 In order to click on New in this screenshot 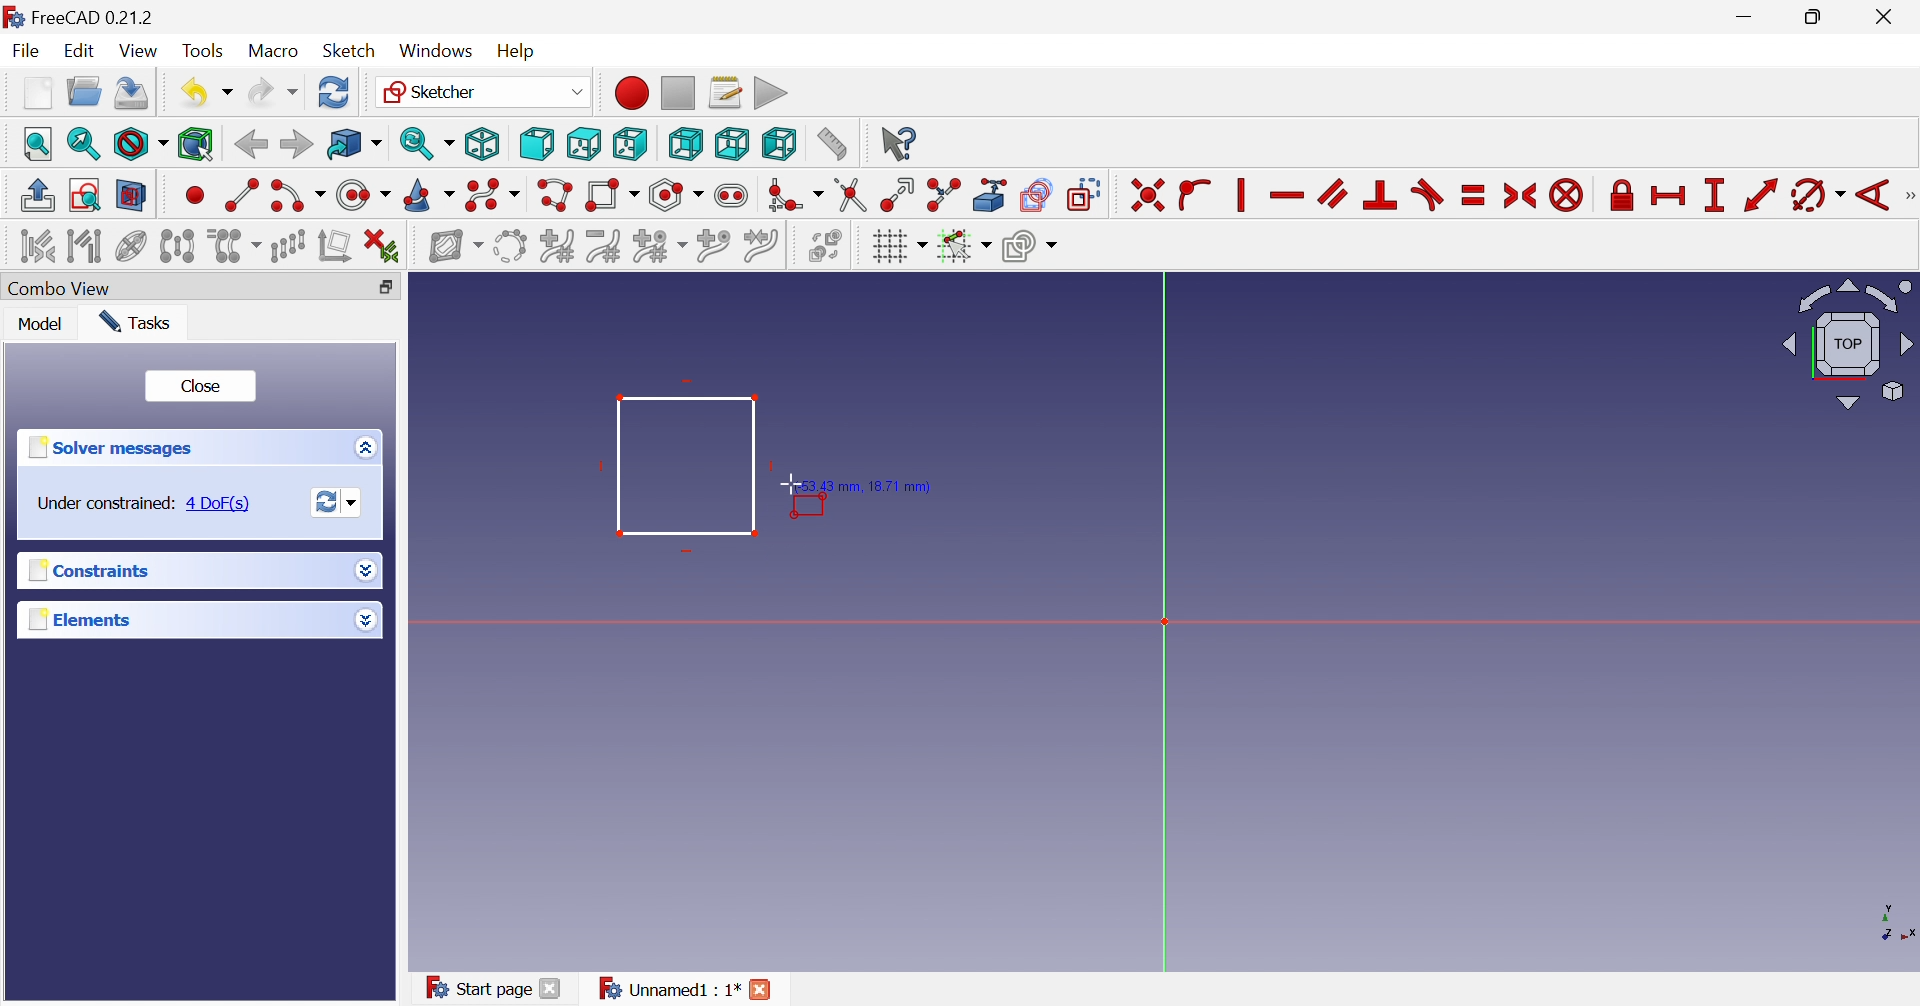, I will do `click(37, 93)`.